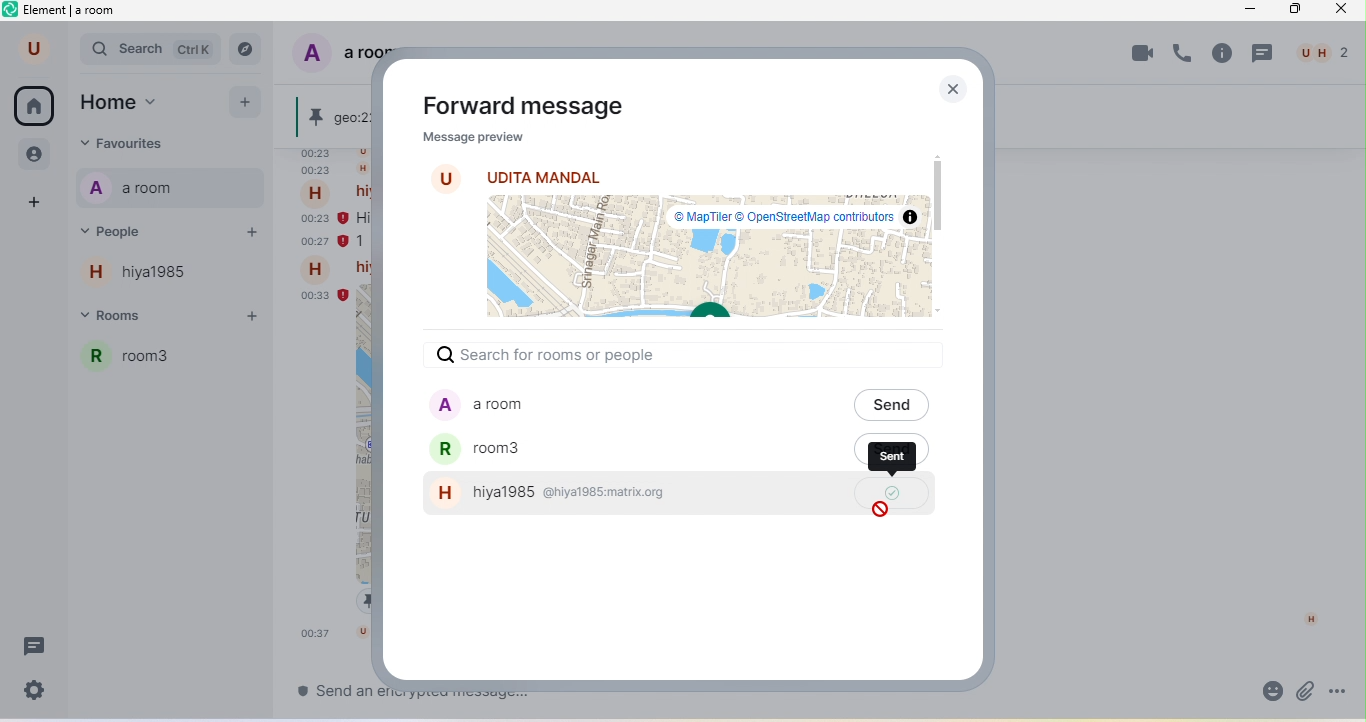 This screenshot has height=722, width=1366. What do you see at coordinates (246, 104) in the screenshot?
I see `add ` at bounding box center [246, 104].